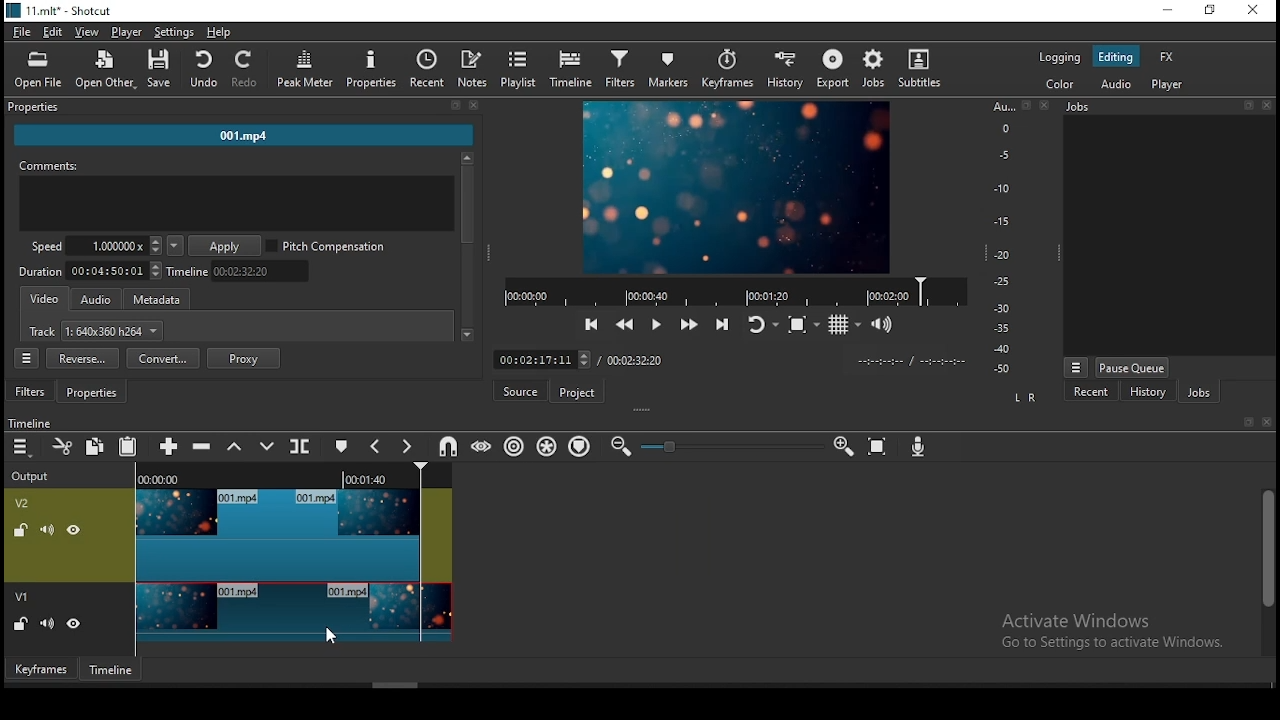 The width and height of the screenshot is (1280, 720). What do you see at coordinates (579, 392) in the screenshot?
I see `project` at bounding box center [579, 392].